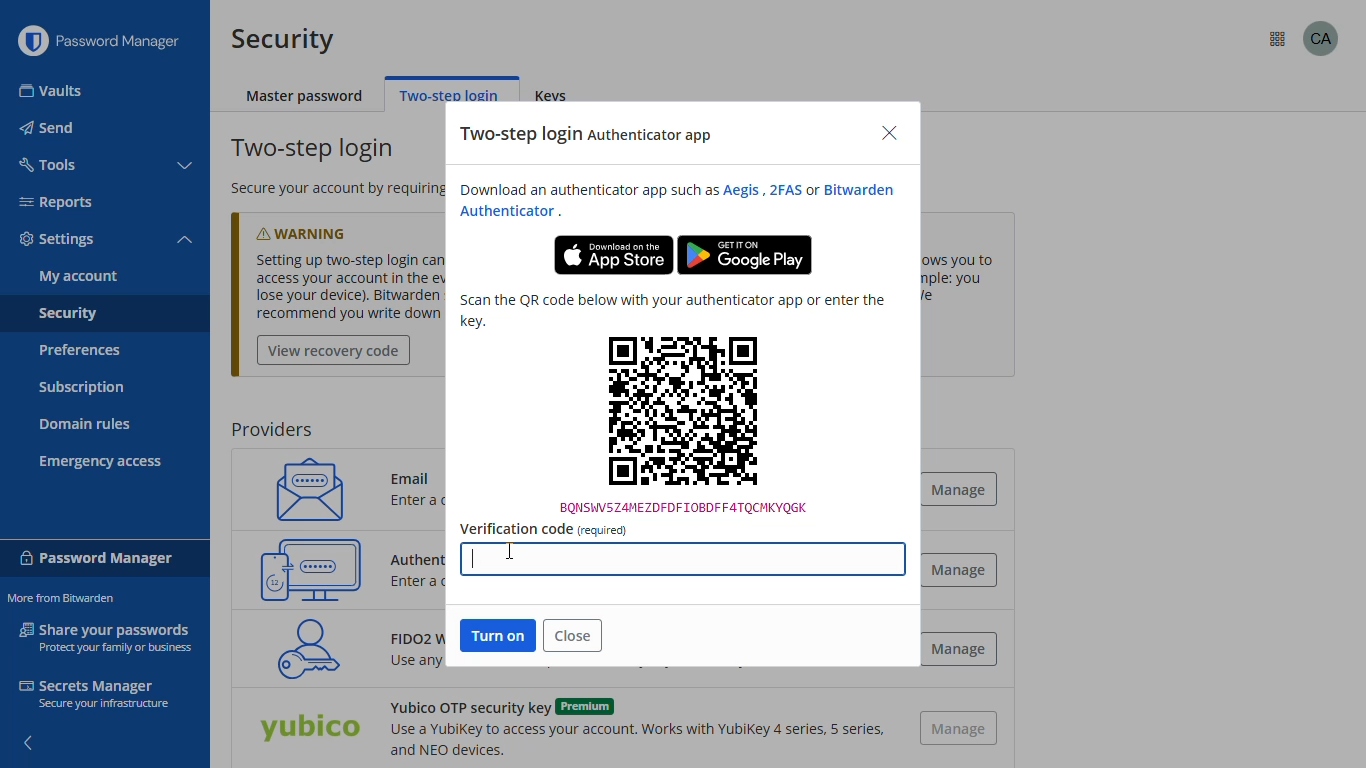  Describe the element at coordinates (334, 351) in the screenshot. I see `view recovery code` at that location.